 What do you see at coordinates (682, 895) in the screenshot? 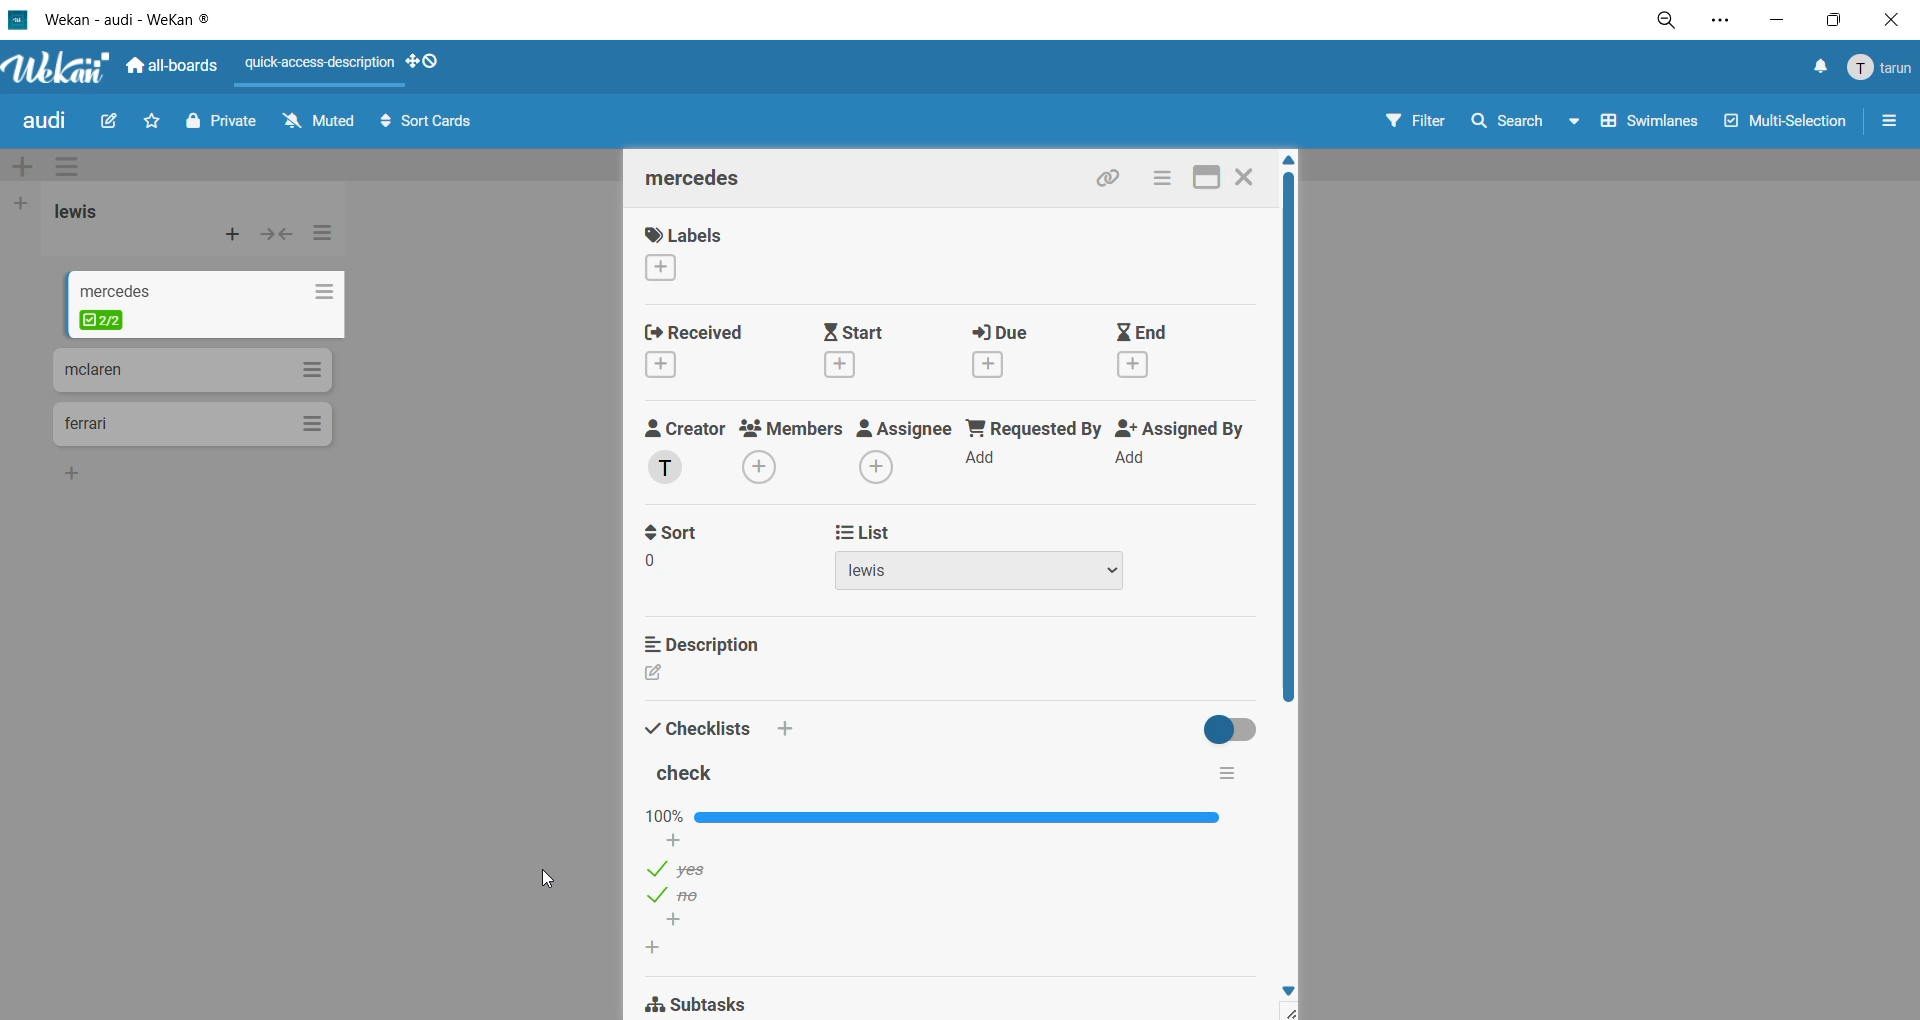
I see `no` at bounding box center [682, 895].